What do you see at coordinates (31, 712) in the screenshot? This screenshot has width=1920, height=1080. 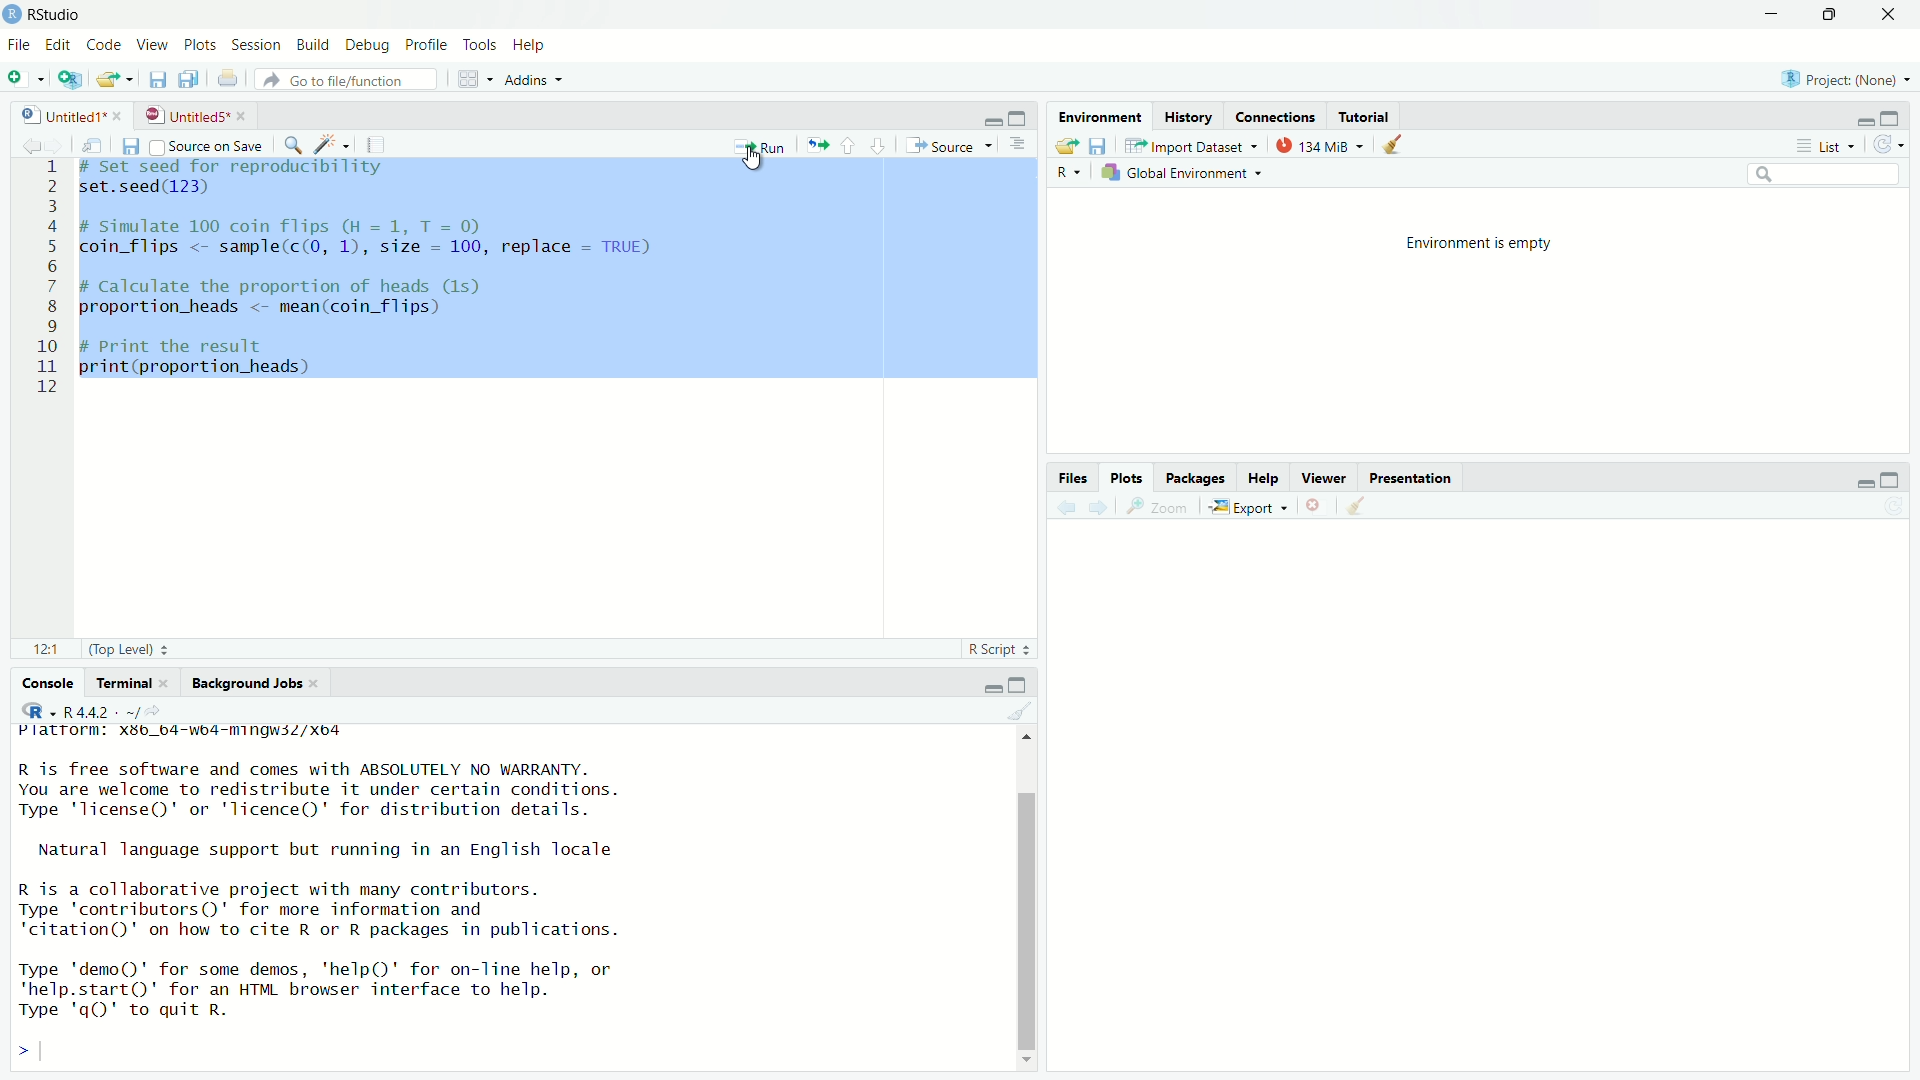 I see `select language` at bounding box center [31, 712].